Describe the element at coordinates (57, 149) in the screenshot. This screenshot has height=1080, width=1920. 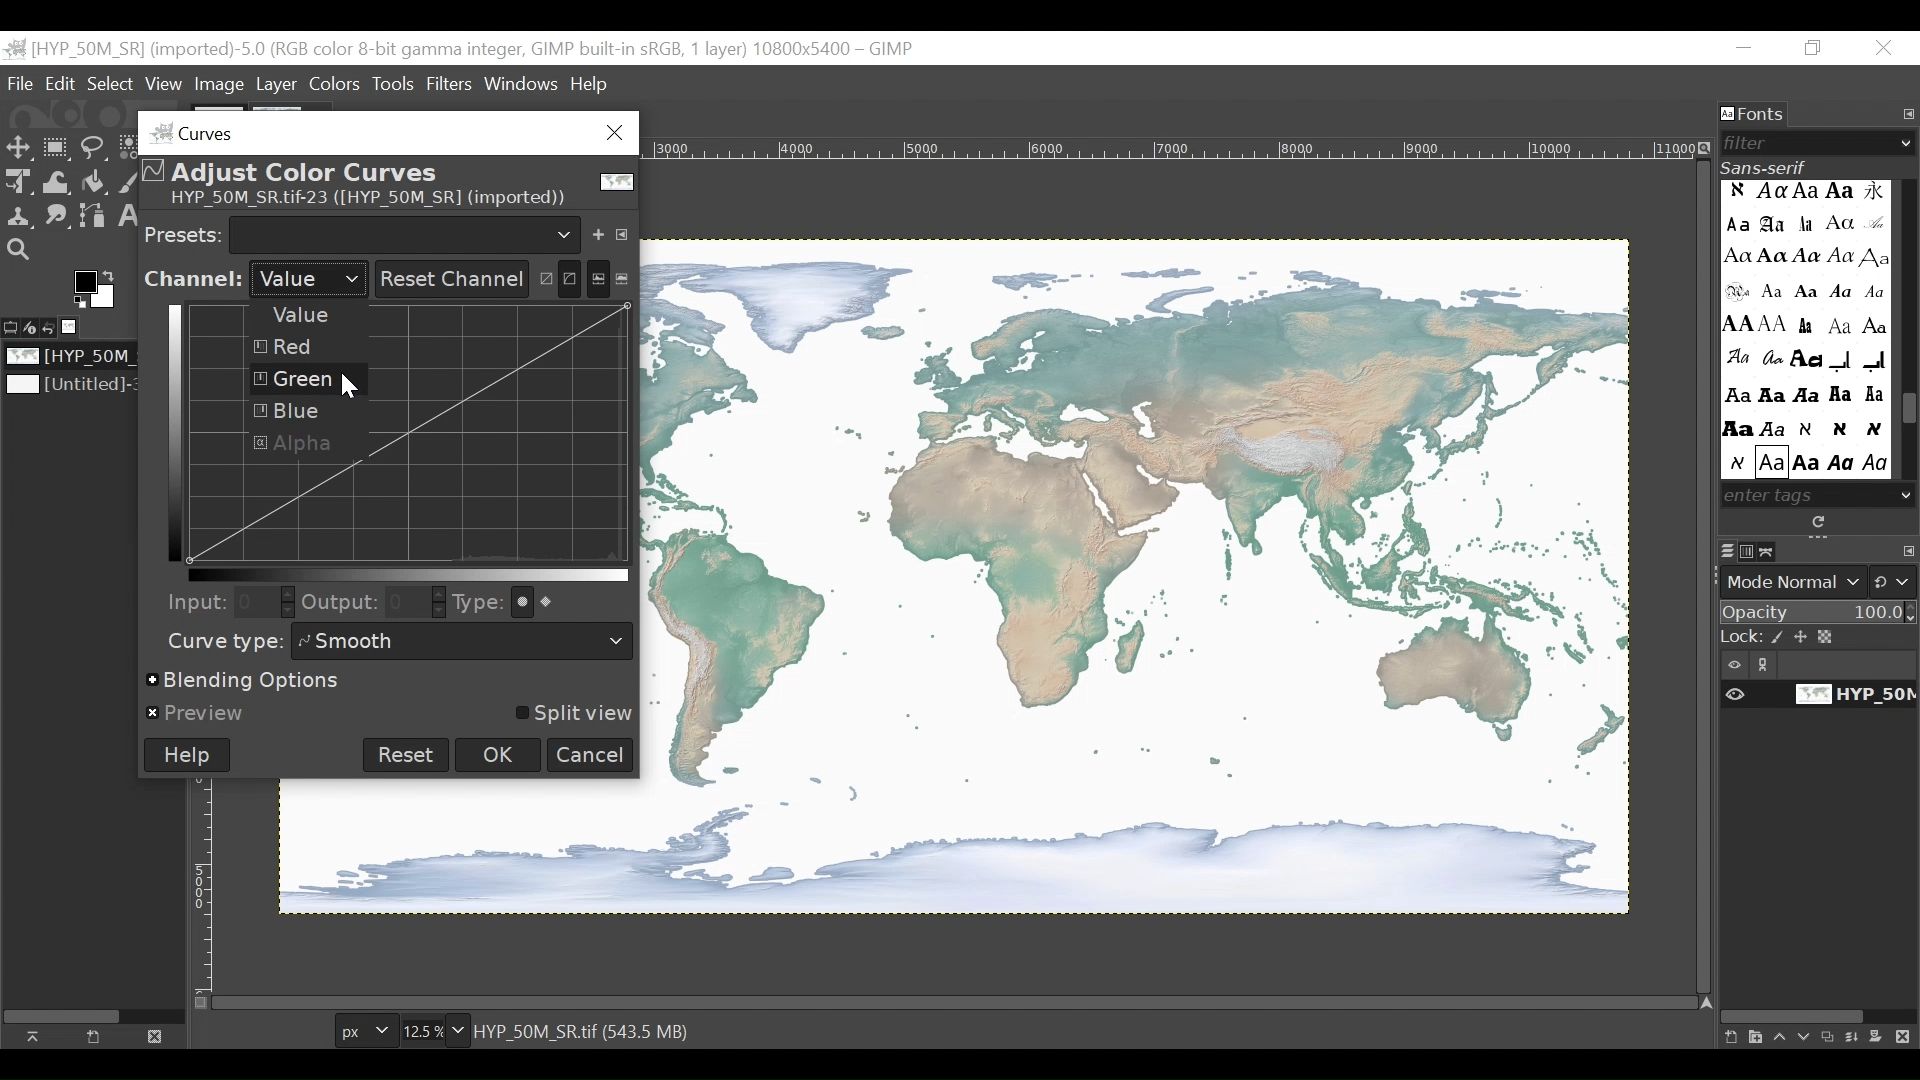
I see `Rectangle Select tool` at that location.